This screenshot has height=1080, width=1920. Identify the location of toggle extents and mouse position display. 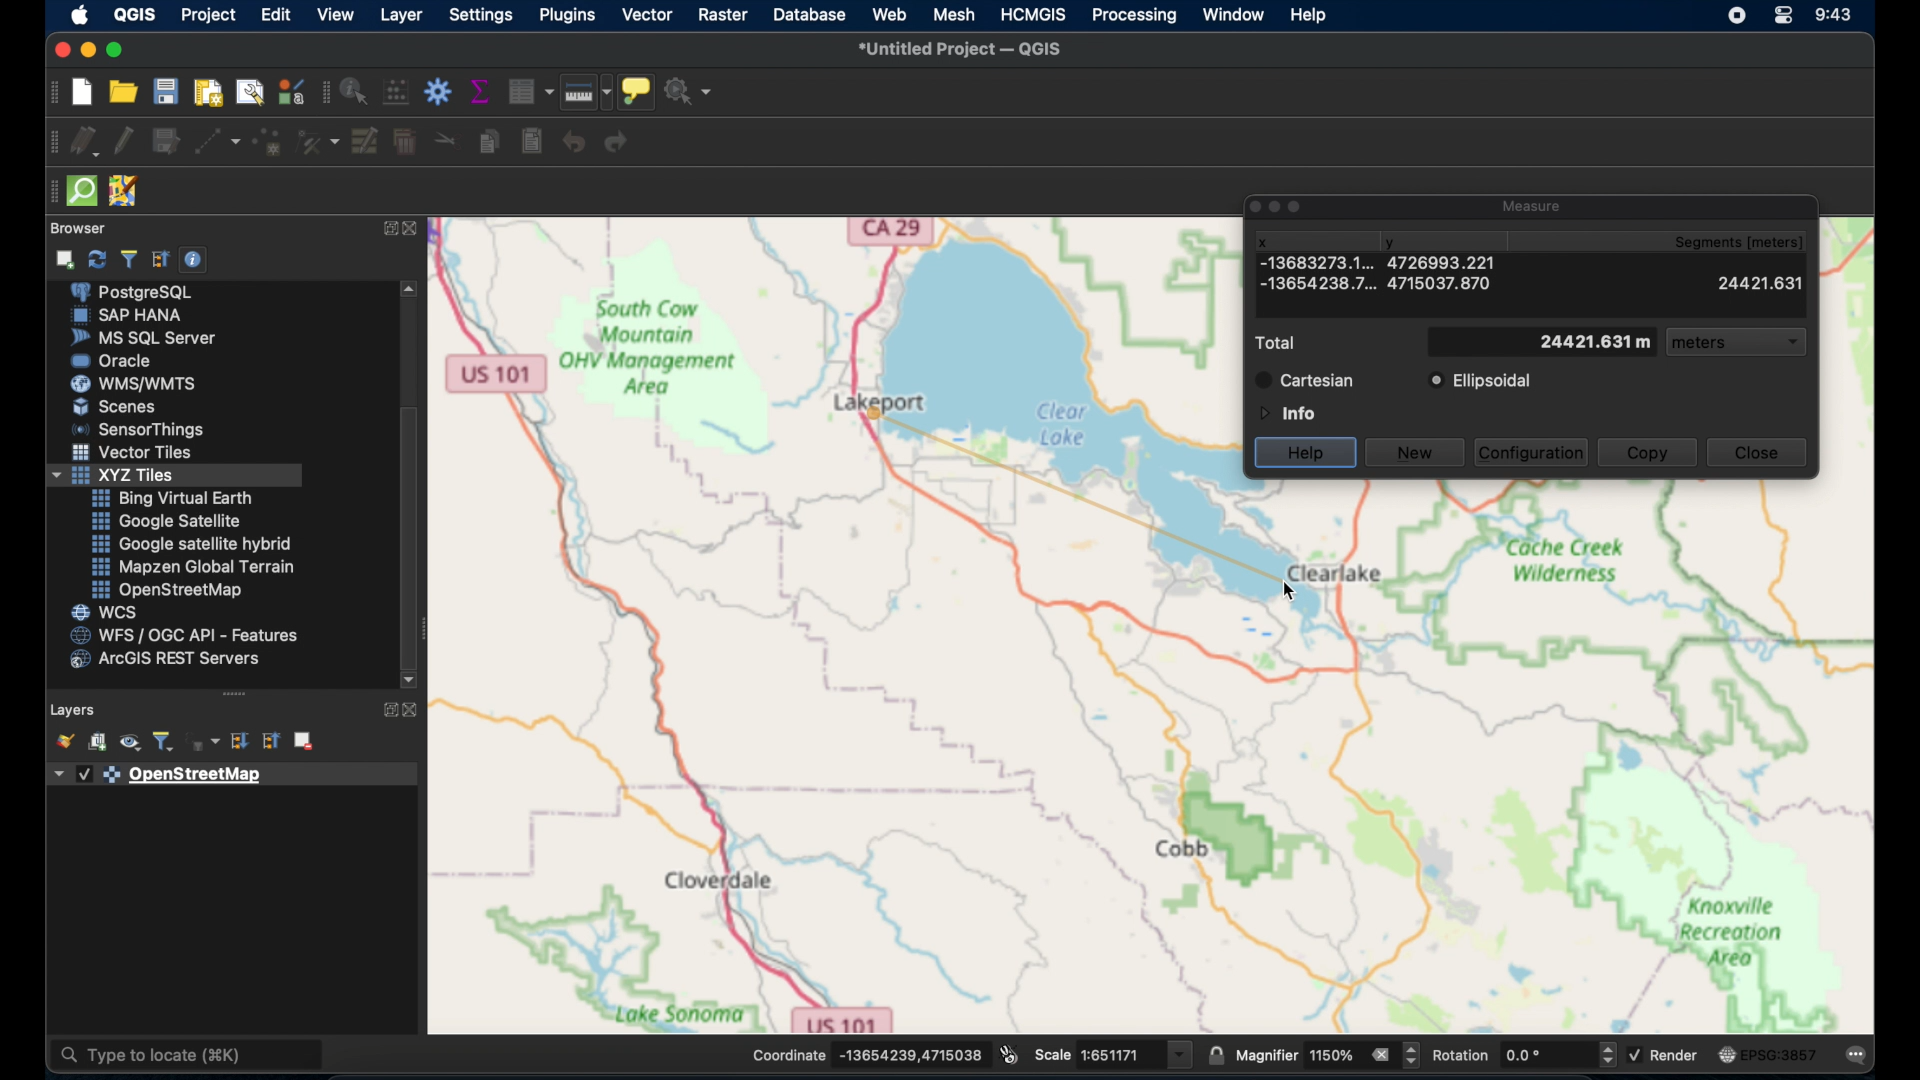
(1009, 1053).